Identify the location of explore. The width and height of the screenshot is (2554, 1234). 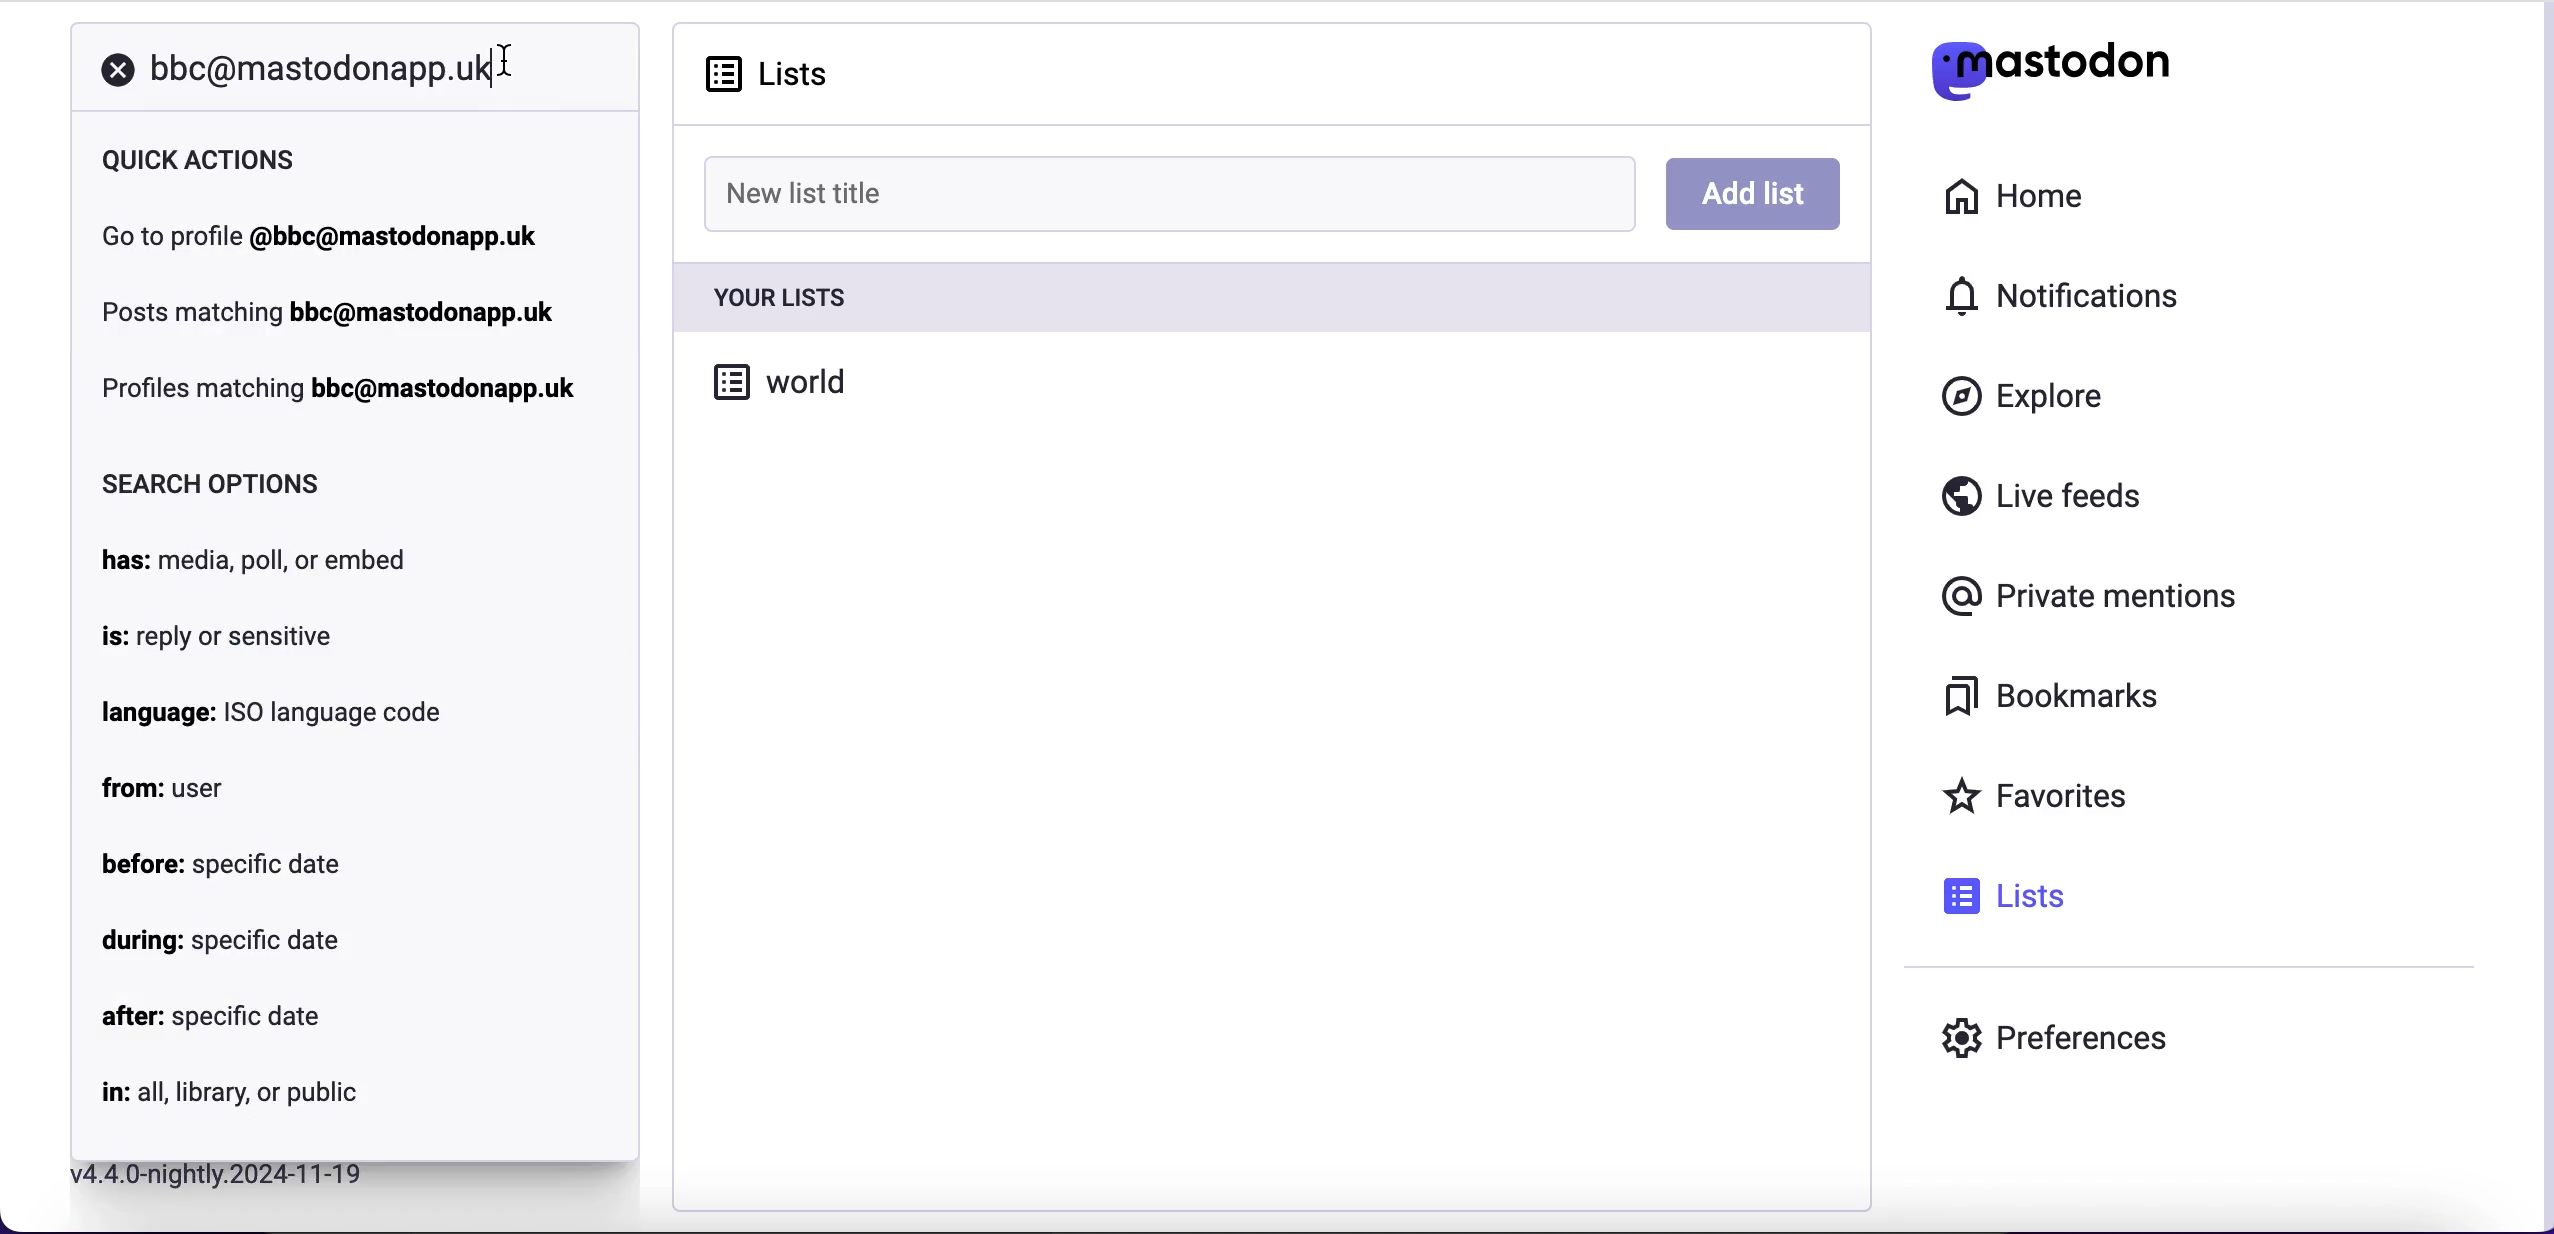
(2042, 398).